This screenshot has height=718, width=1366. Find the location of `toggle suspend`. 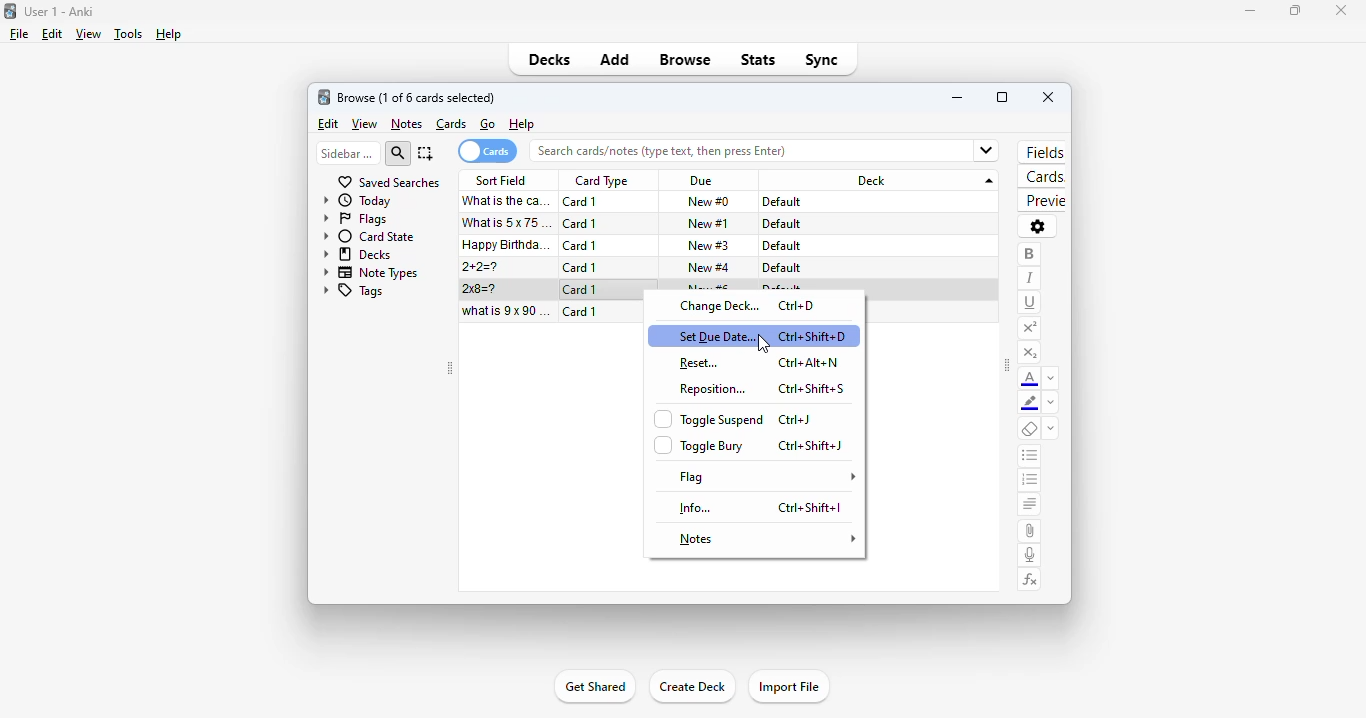

toggle suspend is located at coordinates (709, 418).